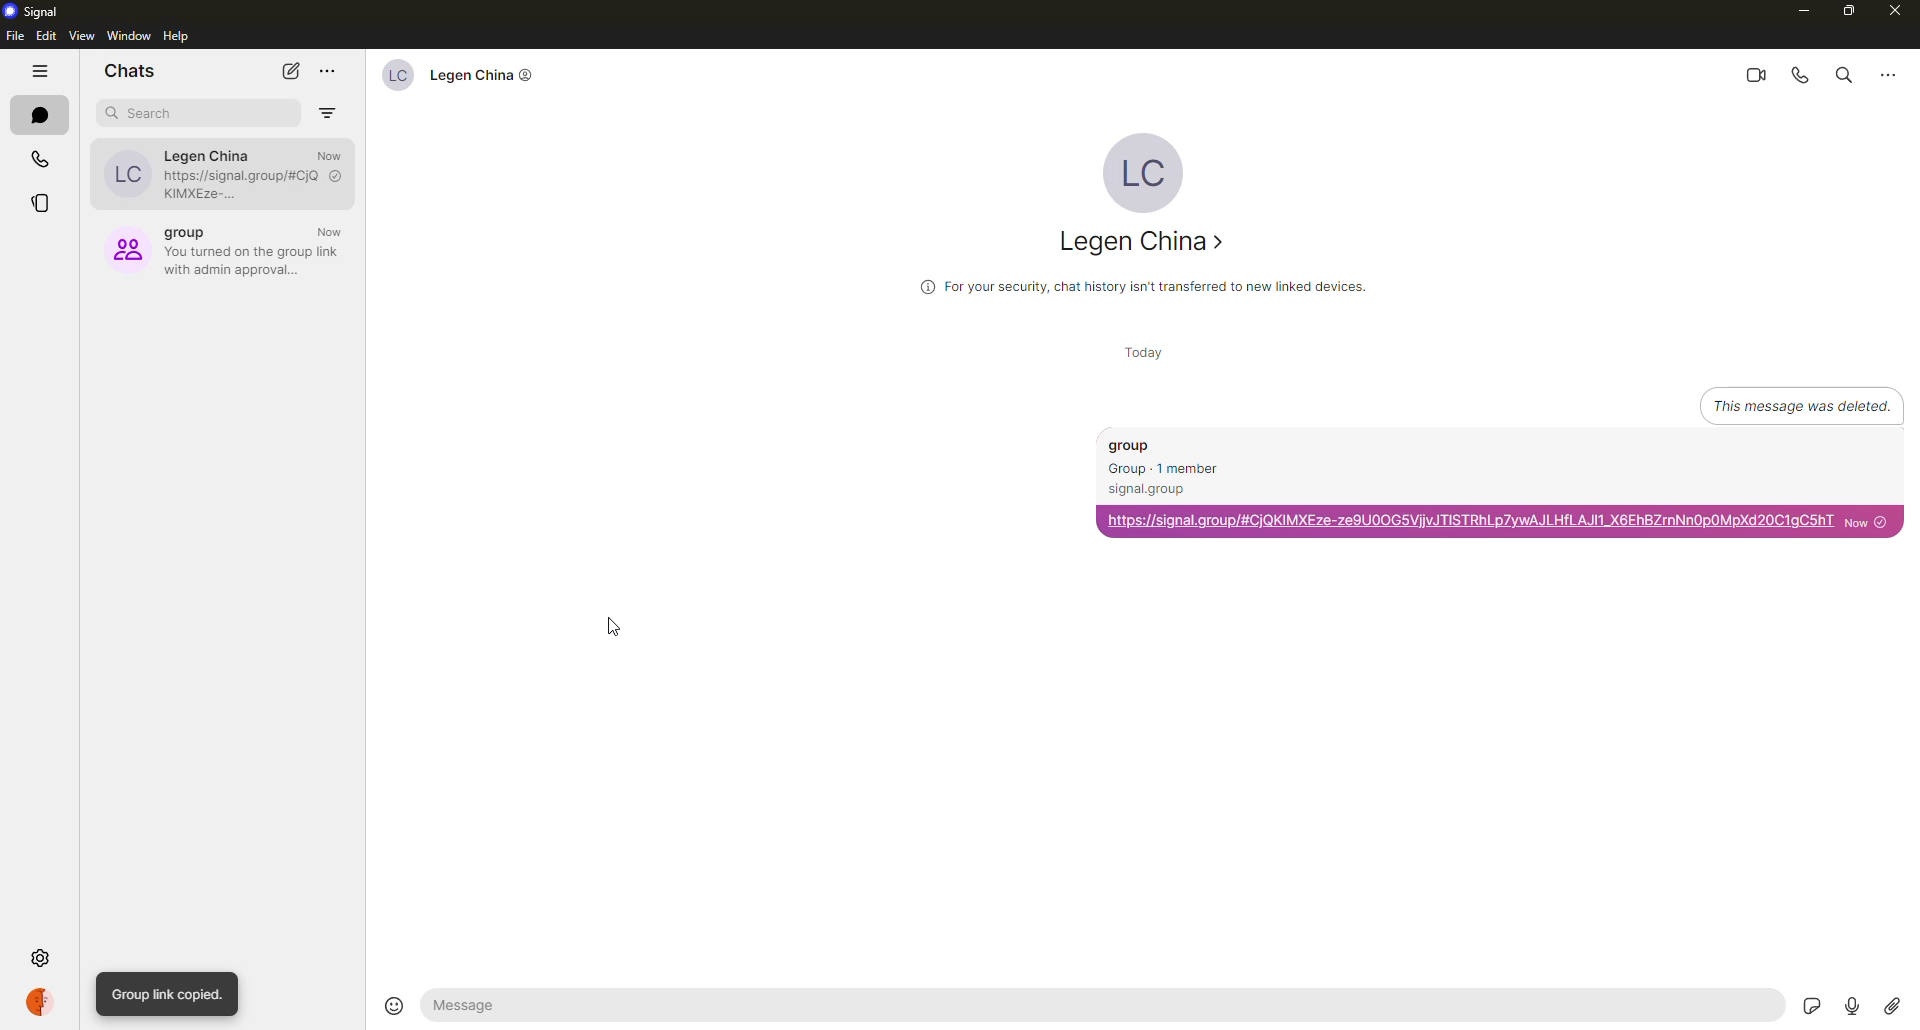  I want to click on contact, so click(1147, 244).